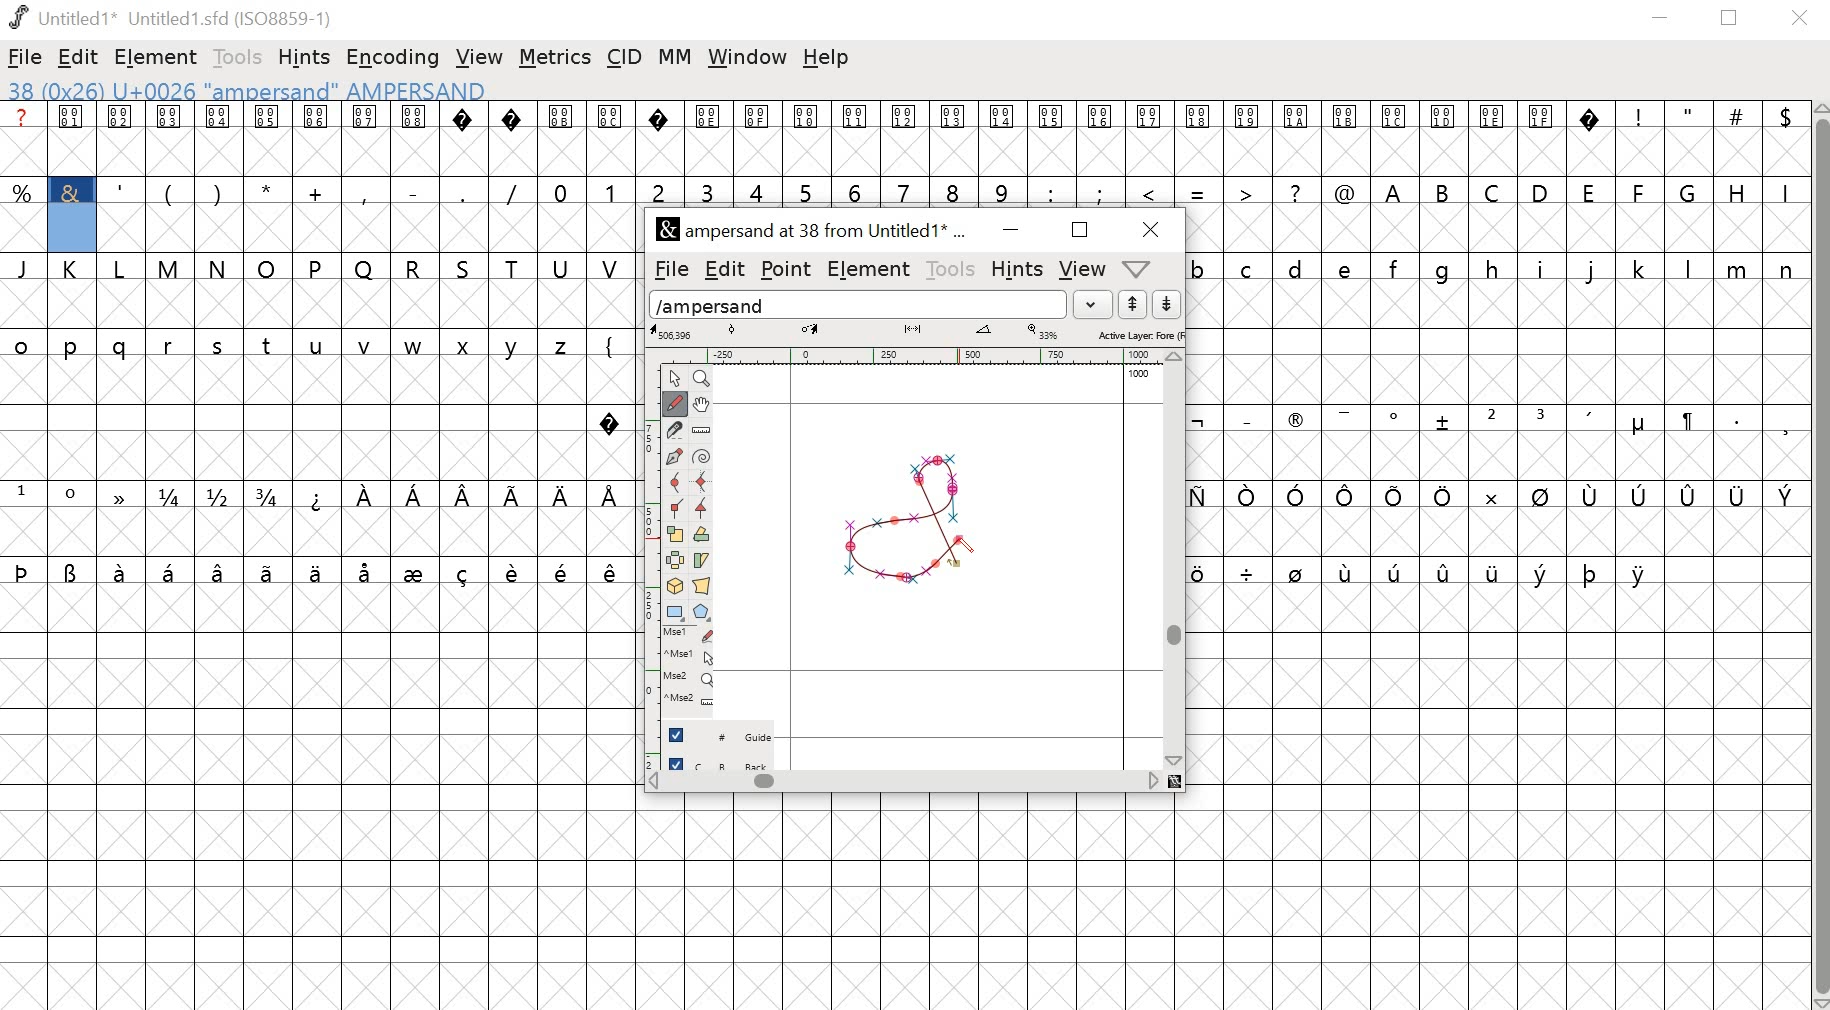 Image resolution: width=1830 pixels, height=1010 pixels. What do you see at coordinates (1492, 137) in the screenshot?
I see `001E` at bounding box center [1492, 137].